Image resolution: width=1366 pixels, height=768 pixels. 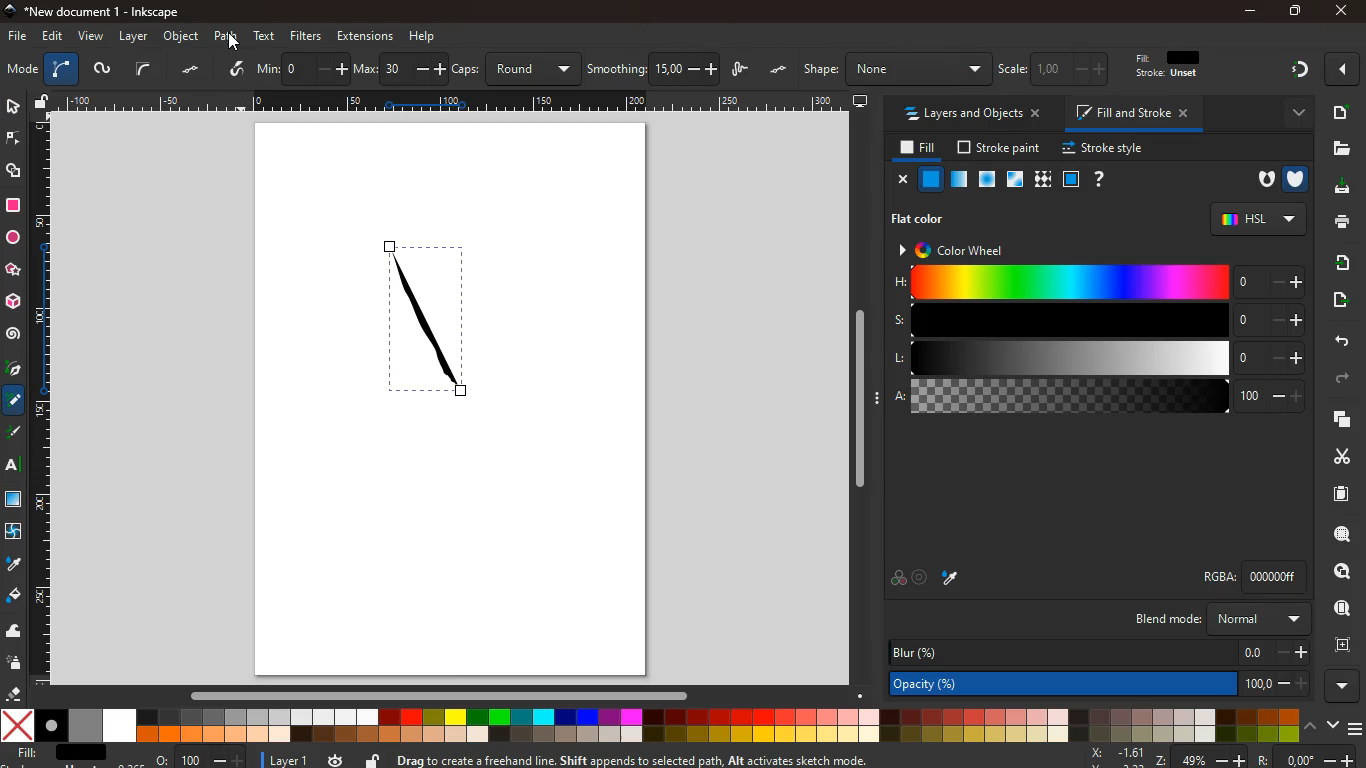 I want to click on stroke style, so click(x=1106, y=149).